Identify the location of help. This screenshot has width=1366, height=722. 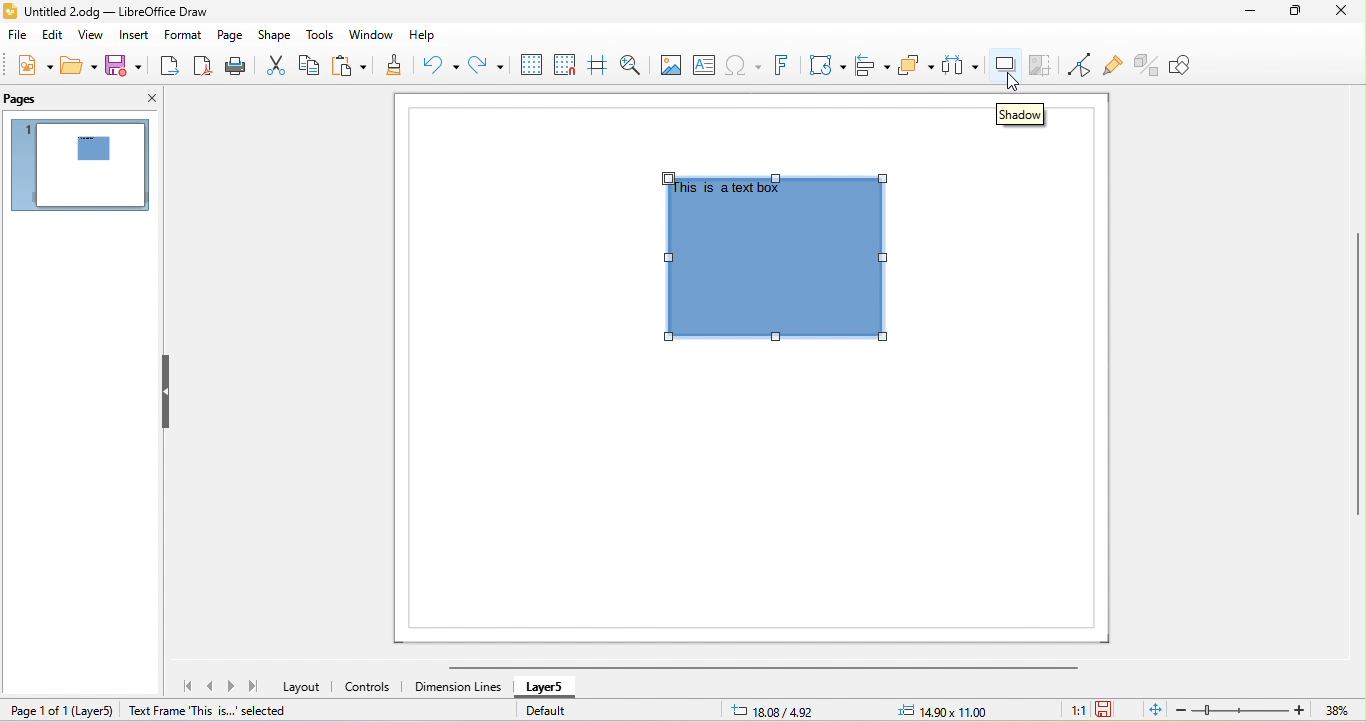
(430, 37).